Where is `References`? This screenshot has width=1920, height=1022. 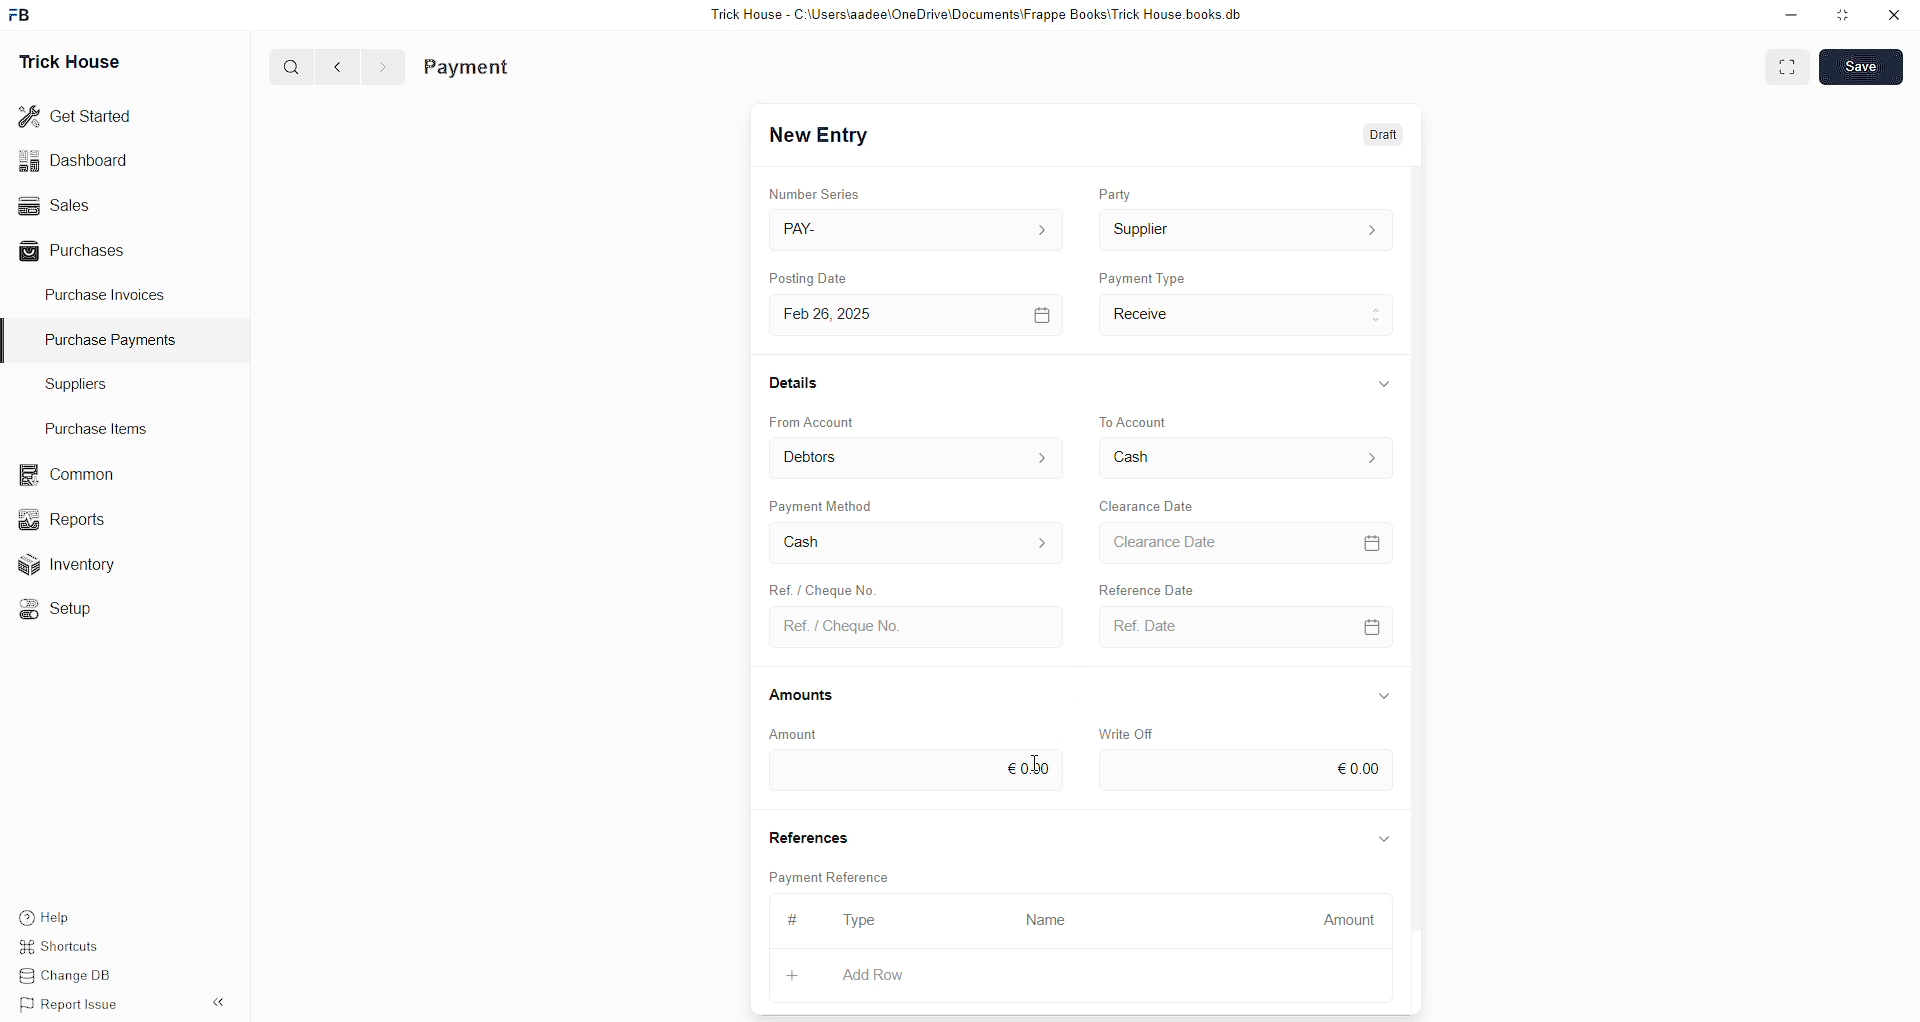 References is located at coordinates (808, 835).